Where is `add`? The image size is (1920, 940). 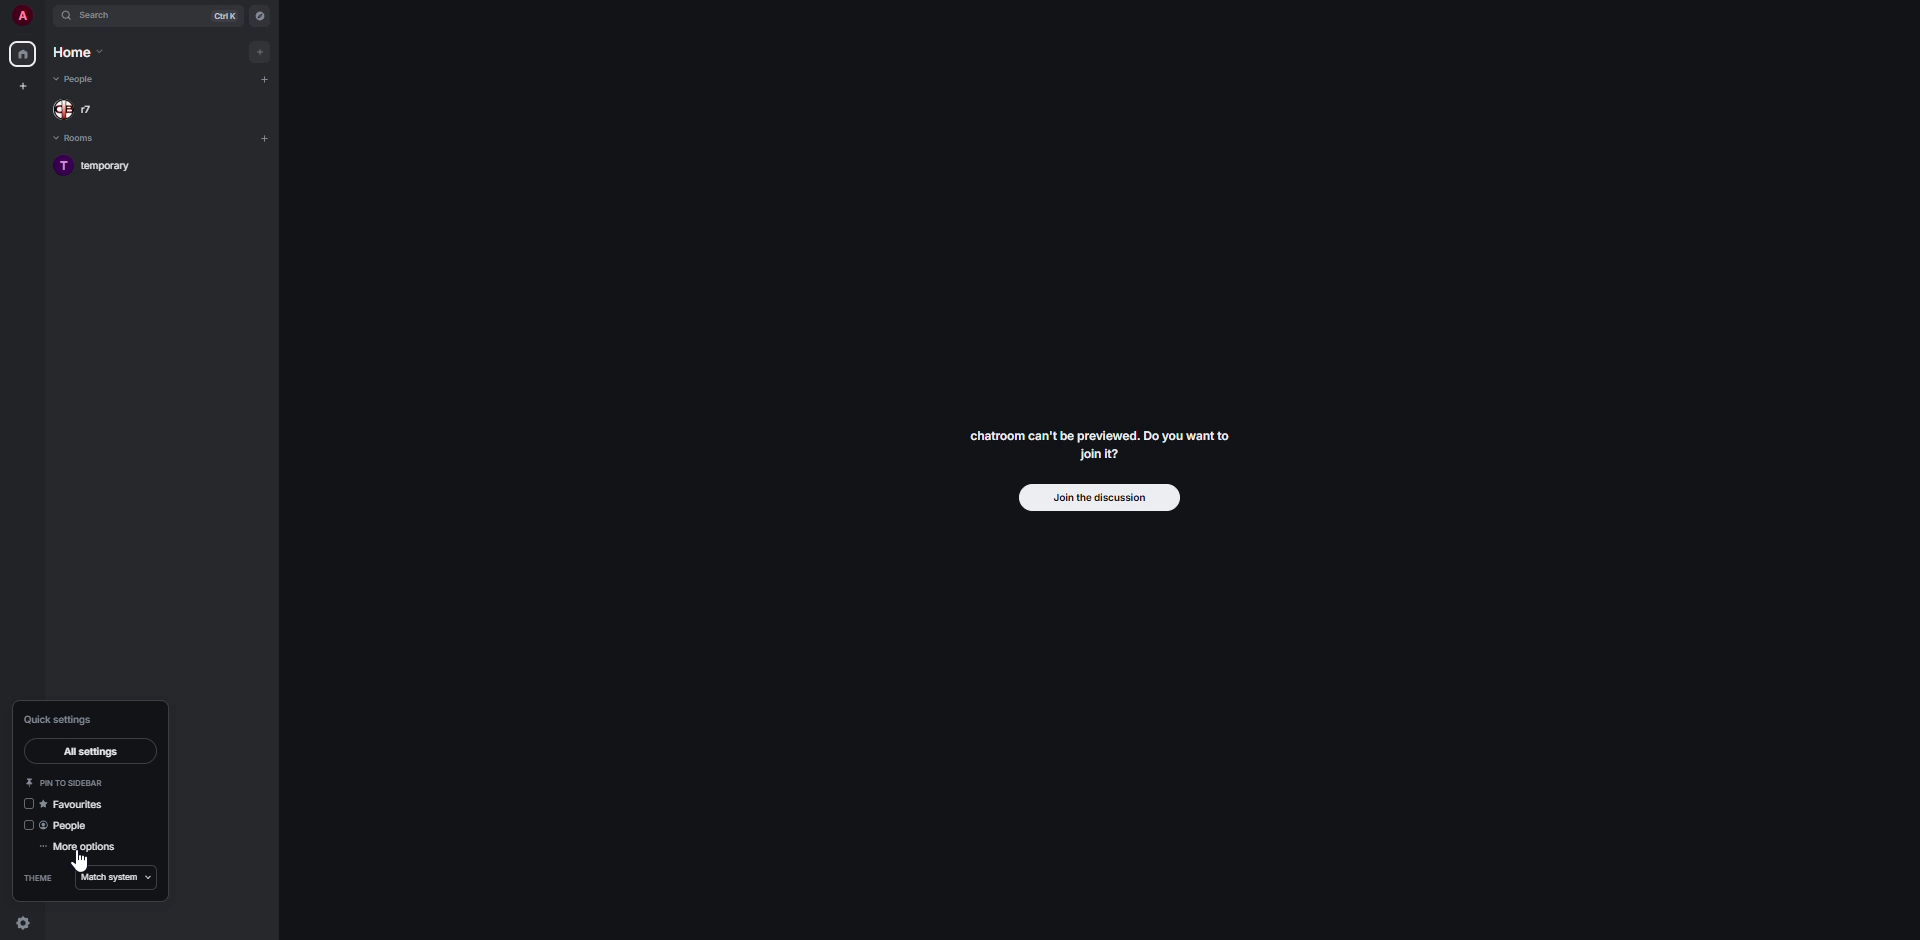 add is located at coordinates (266, 138).